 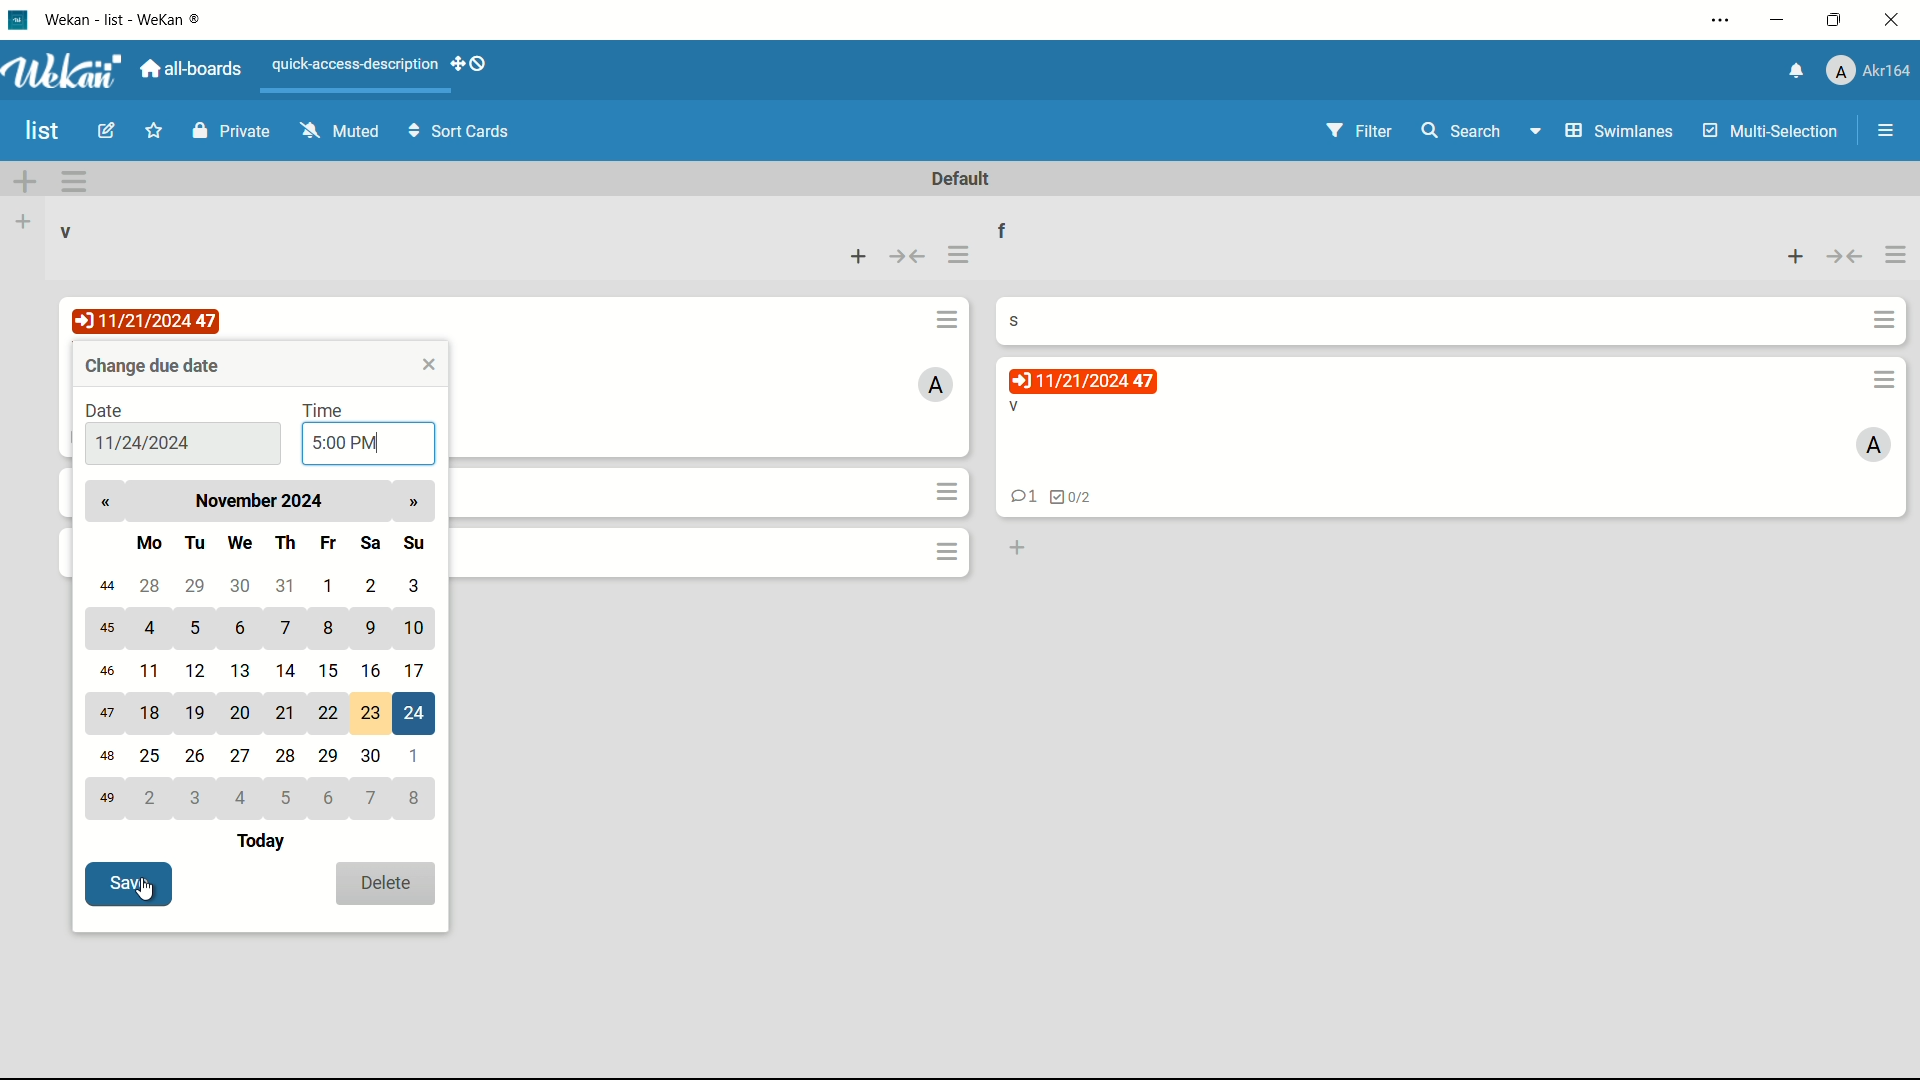 I want to click on maximize, so click(x=1834, y=22).